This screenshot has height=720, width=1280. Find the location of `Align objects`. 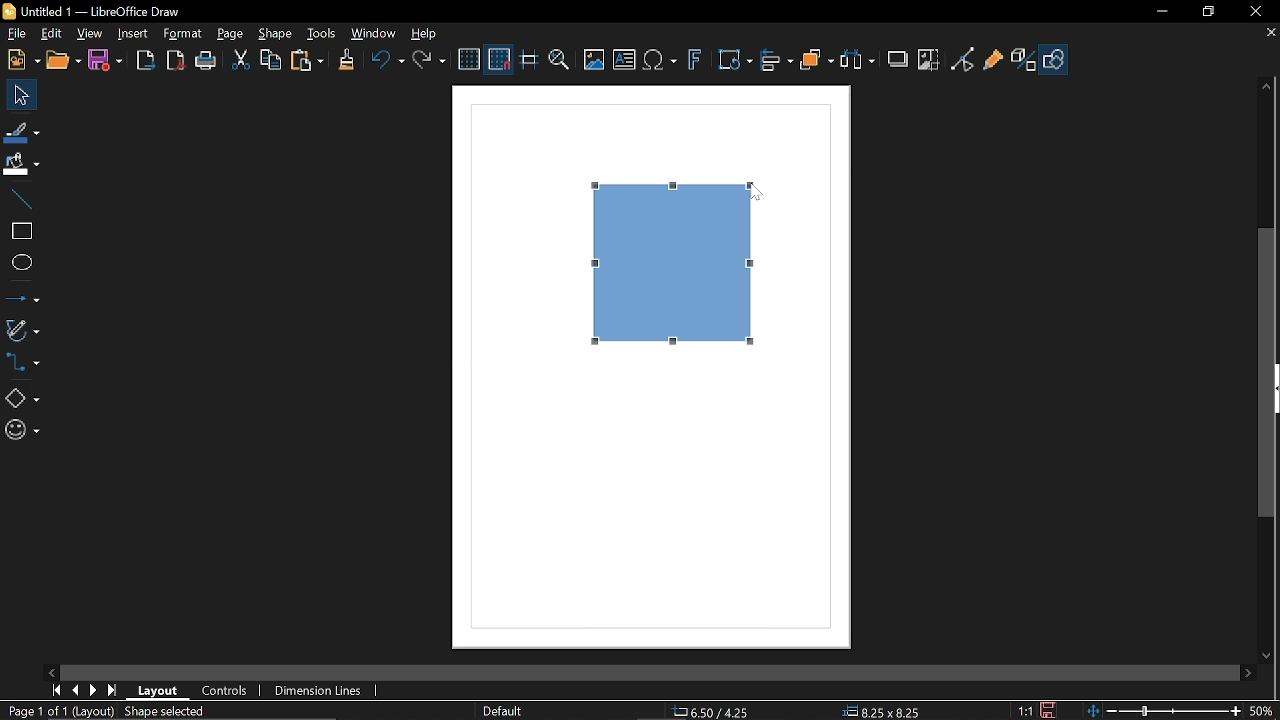

Align objects is located at coordinates (777, 61).